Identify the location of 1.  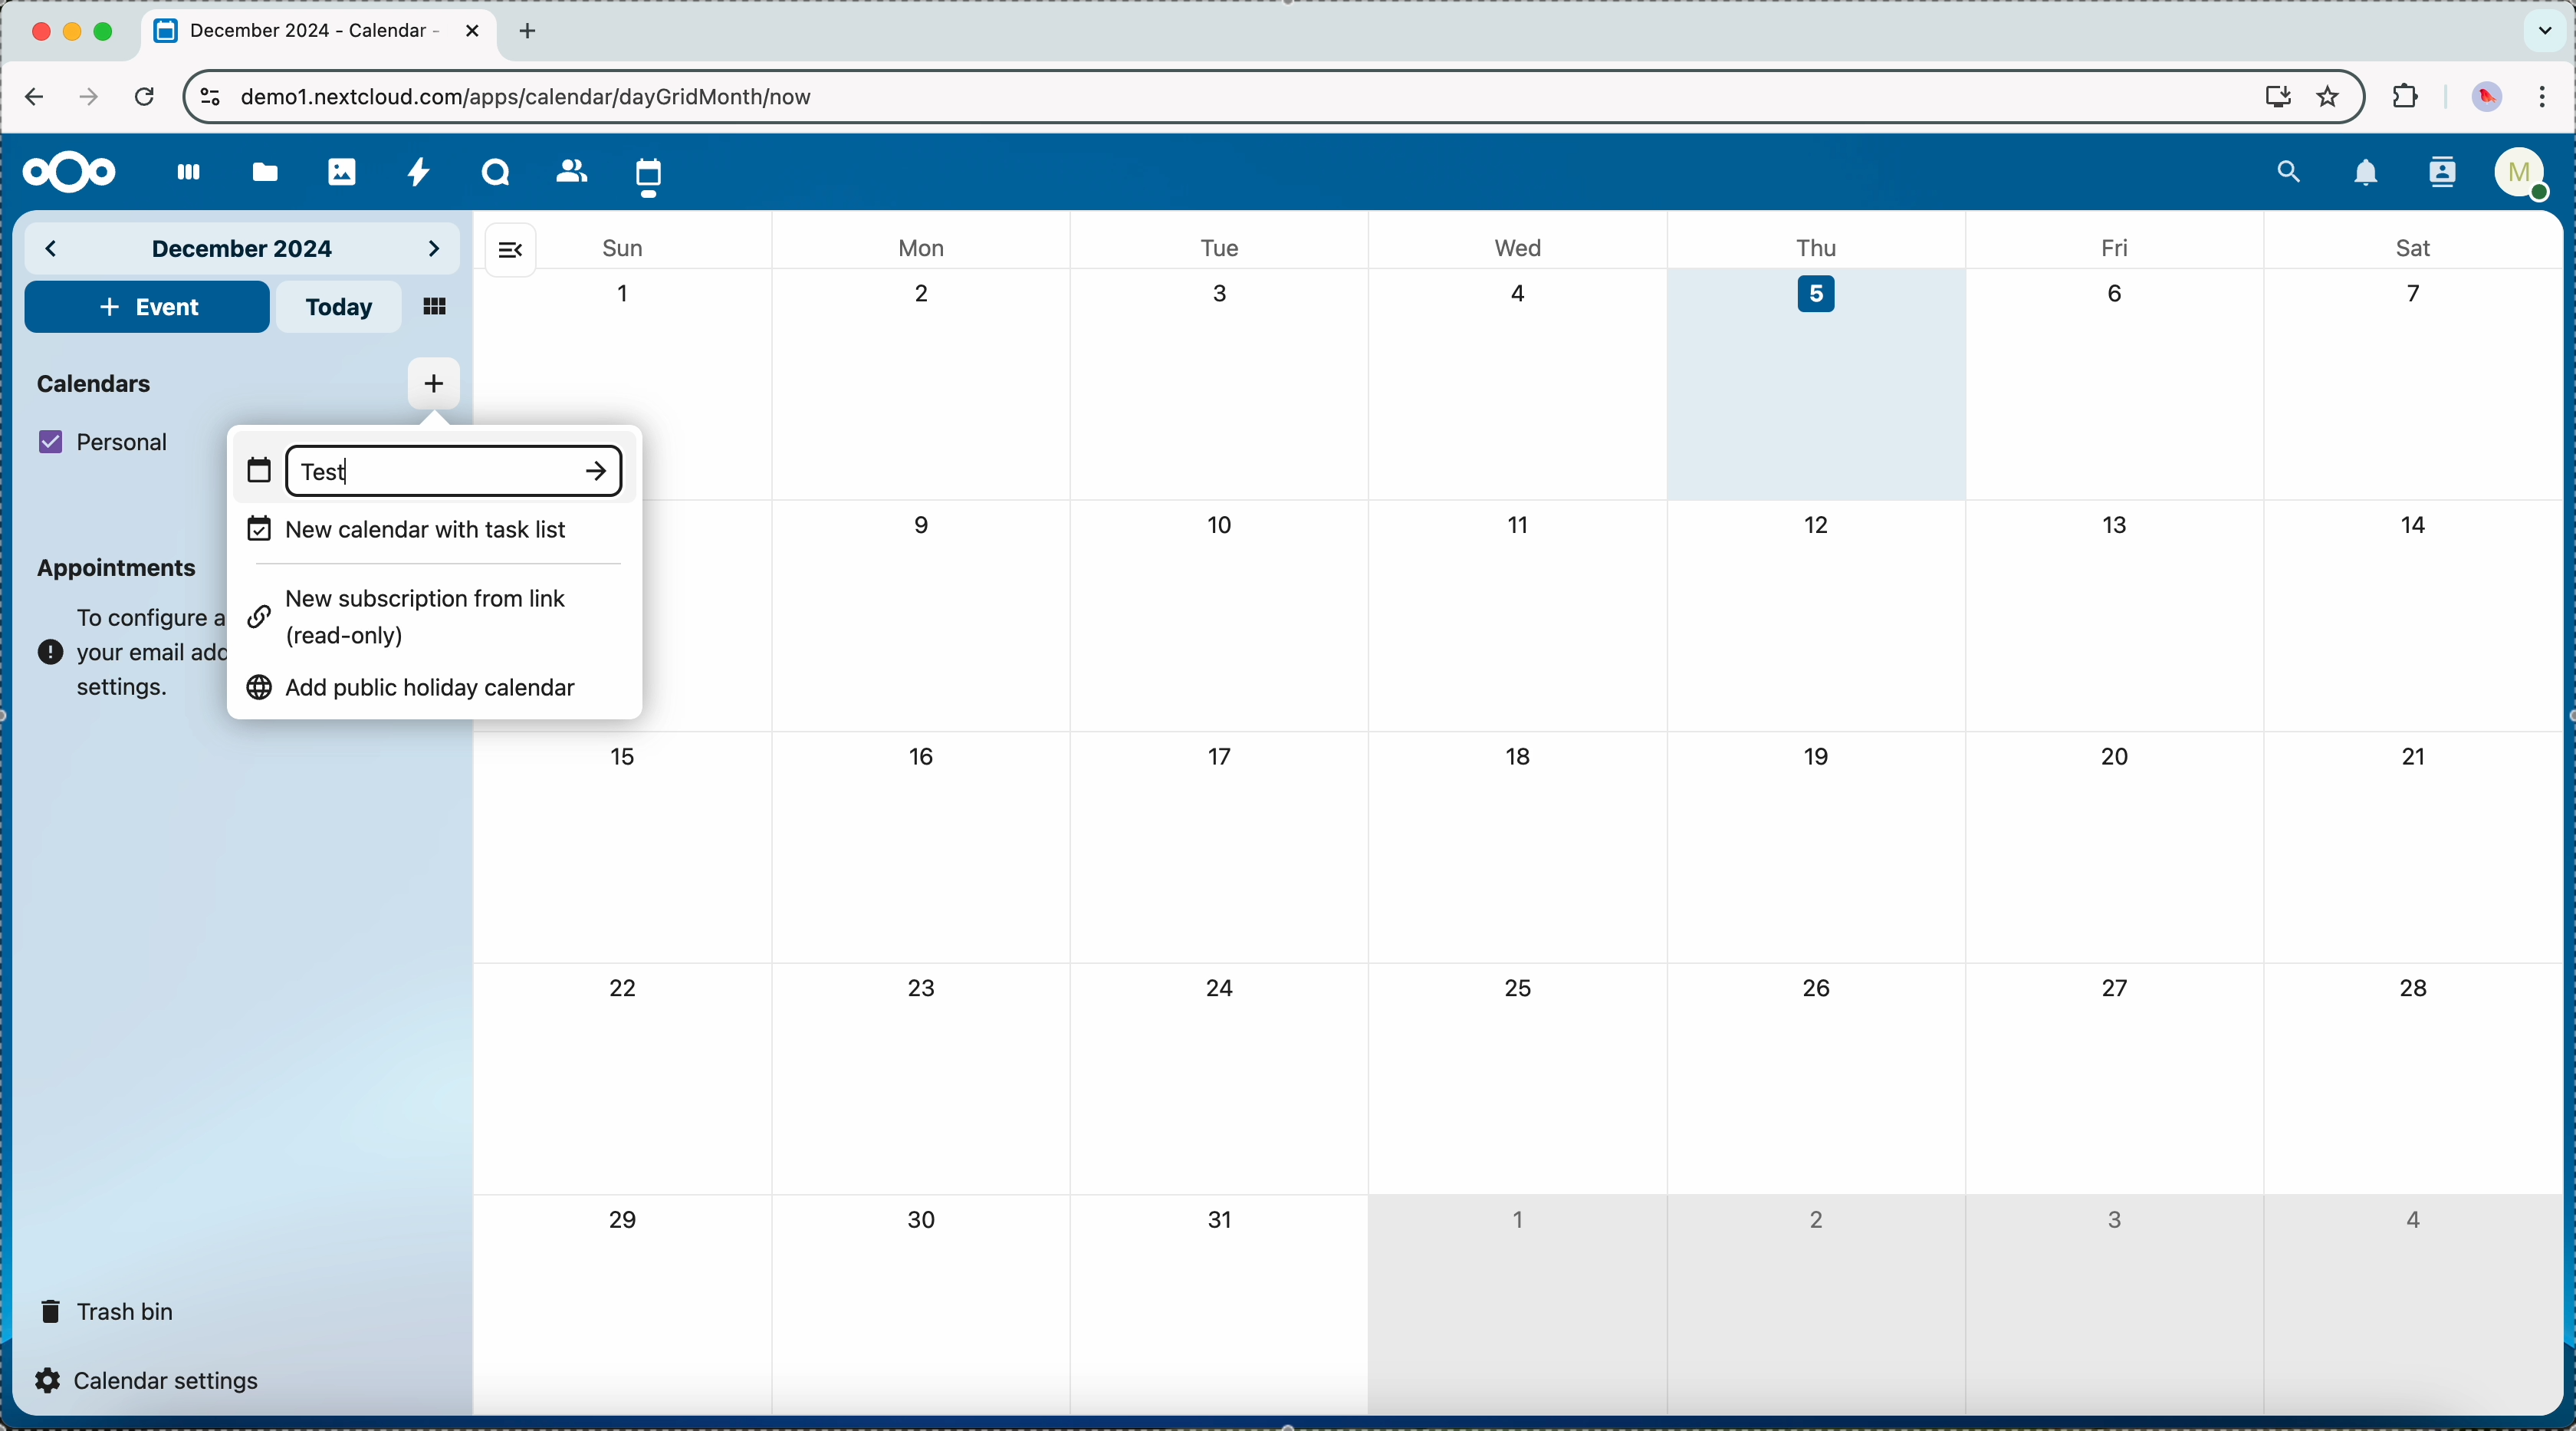
(625, 294).